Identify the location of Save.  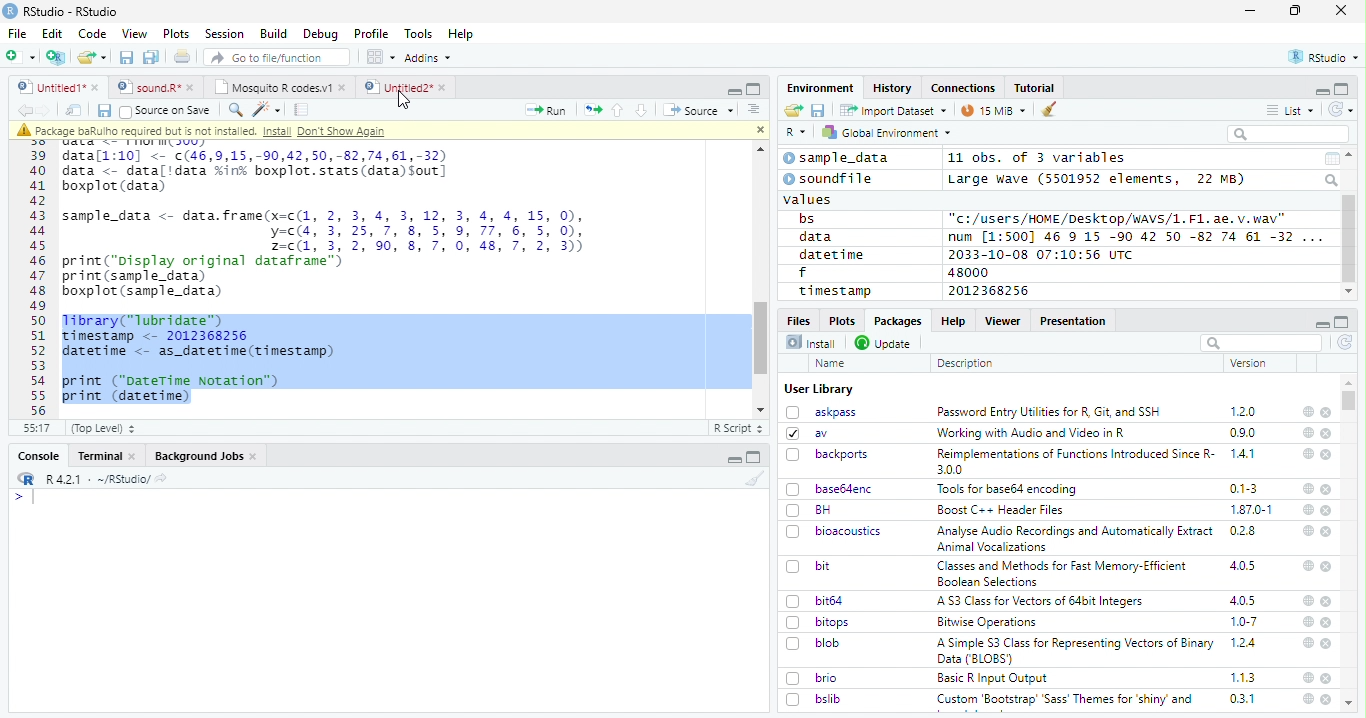
(103, 111).